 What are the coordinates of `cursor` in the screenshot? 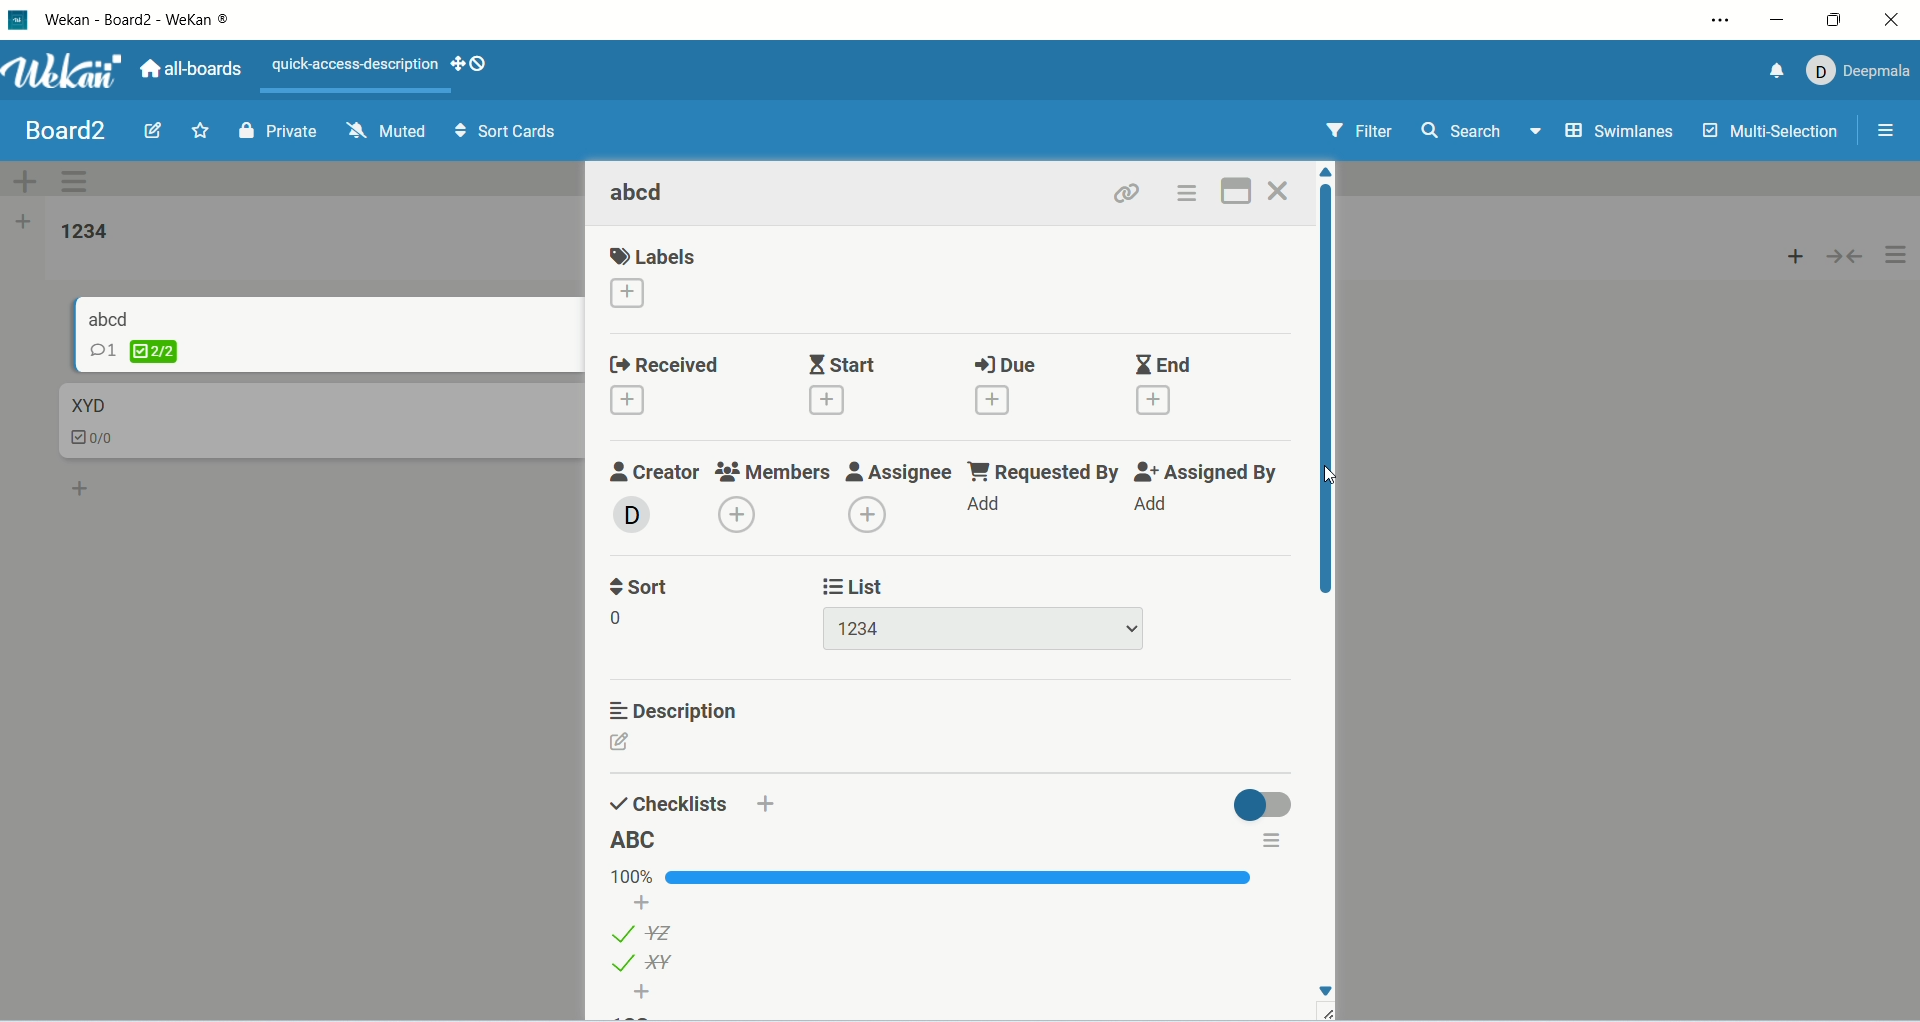 It's located at (1331, 476).